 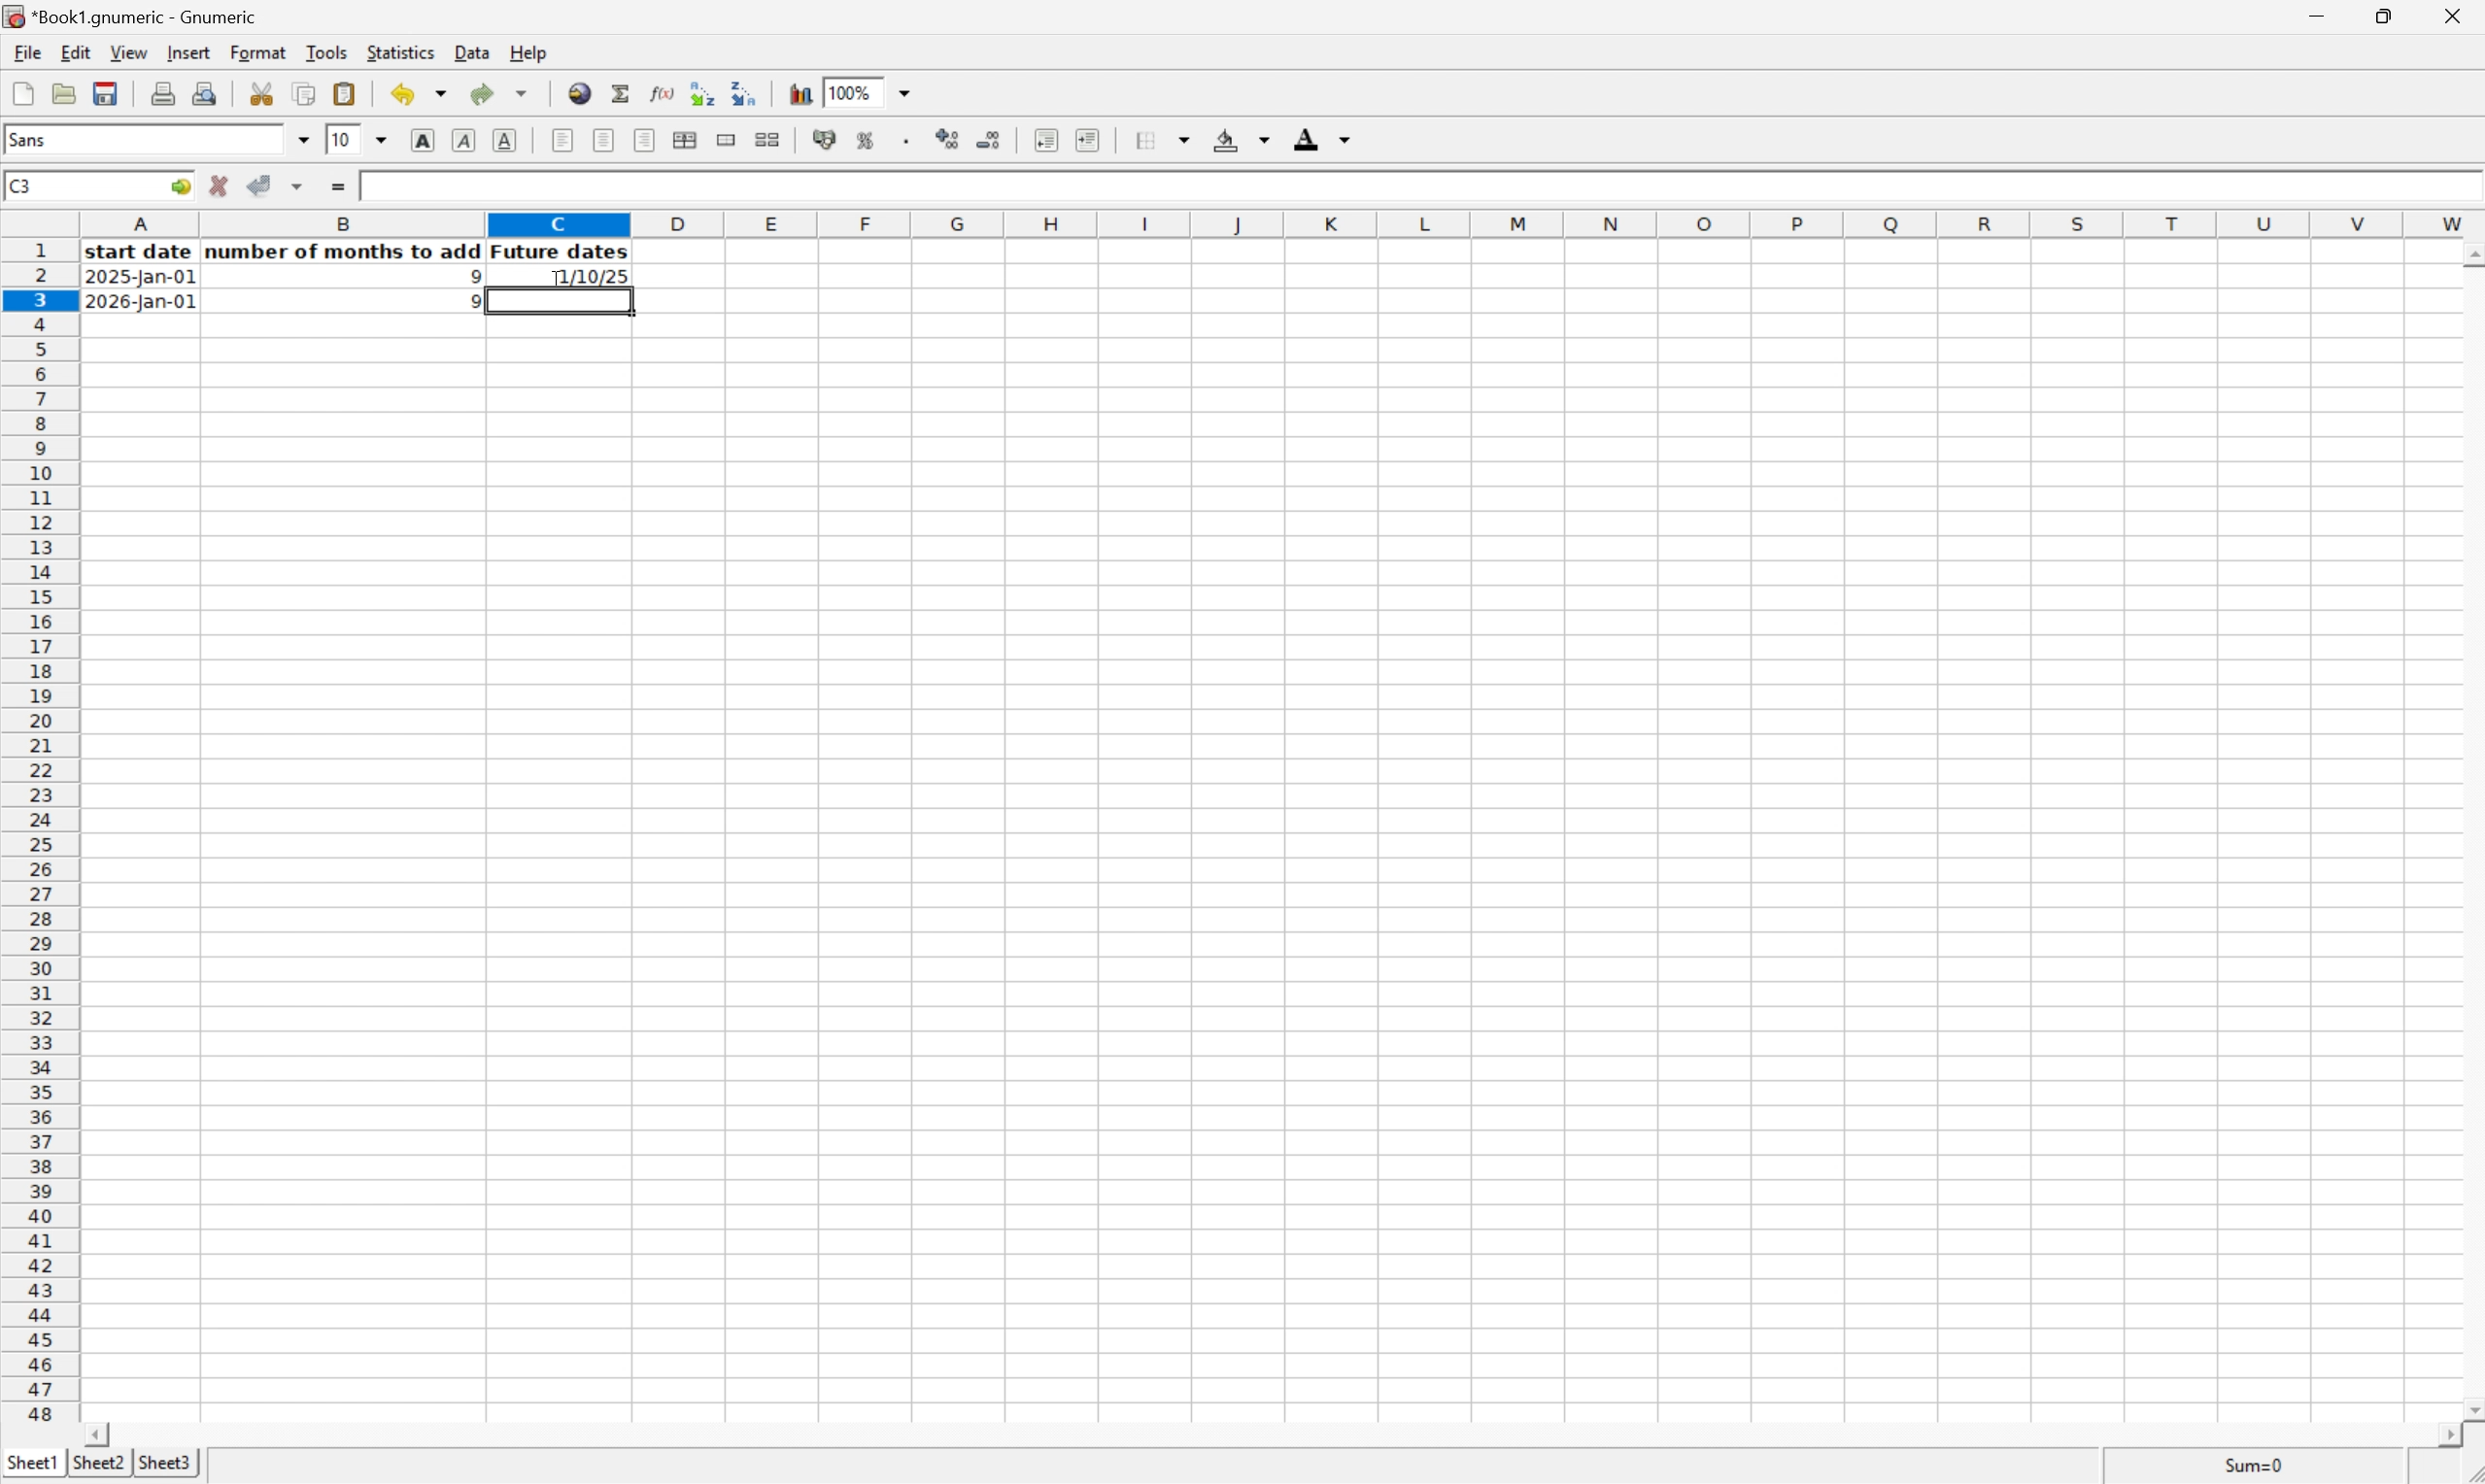 What do you see at coordinates (427, 187) in the screenshot?
I see `=EDATE(A2, B2)` at bounding box center [427, 187].